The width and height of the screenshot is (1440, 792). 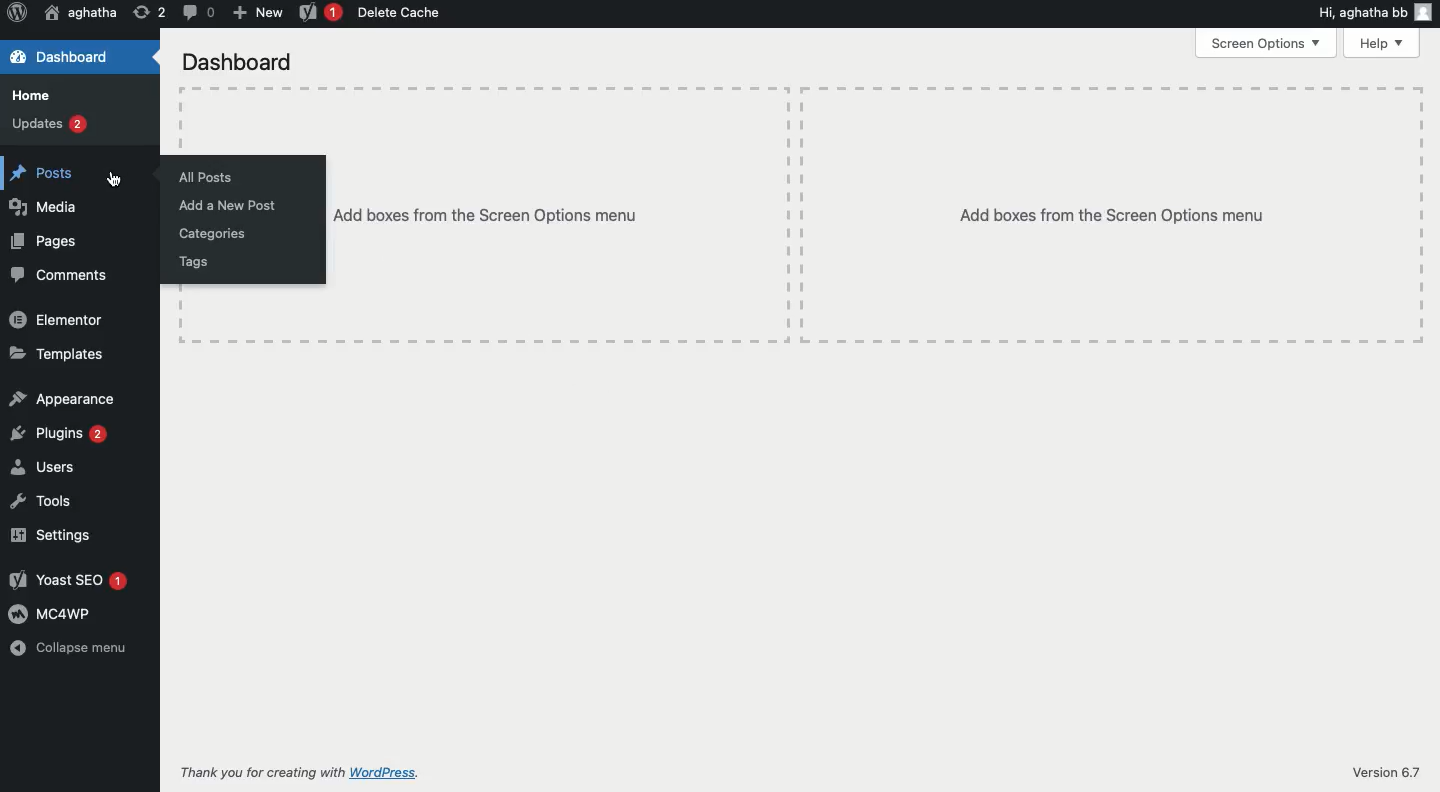 I want to click on Comments, so click(x=60, y=274).